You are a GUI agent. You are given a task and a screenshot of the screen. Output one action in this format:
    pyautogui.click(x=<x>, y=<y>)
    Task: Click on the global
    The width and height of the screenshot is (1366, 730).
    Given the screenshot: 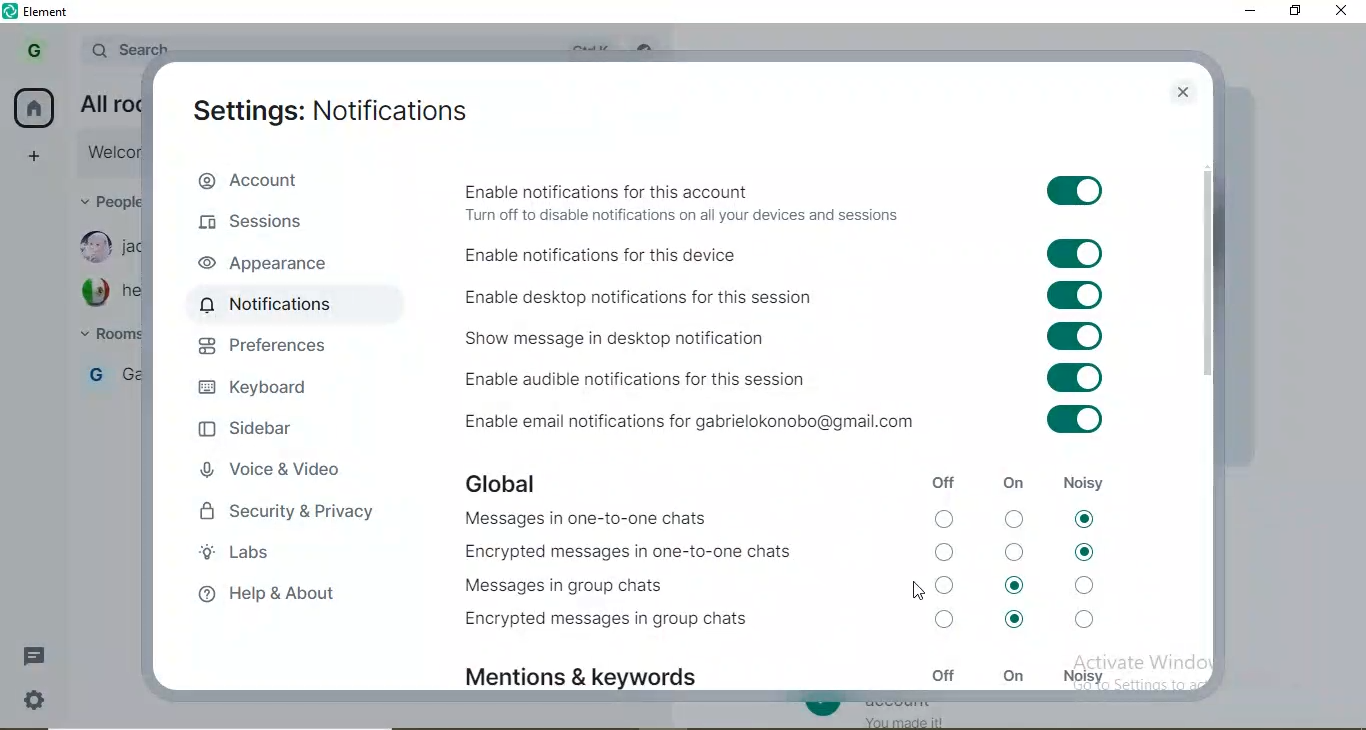 What is the action you would take?
    pyautogui.click(x=505, y=480)
    